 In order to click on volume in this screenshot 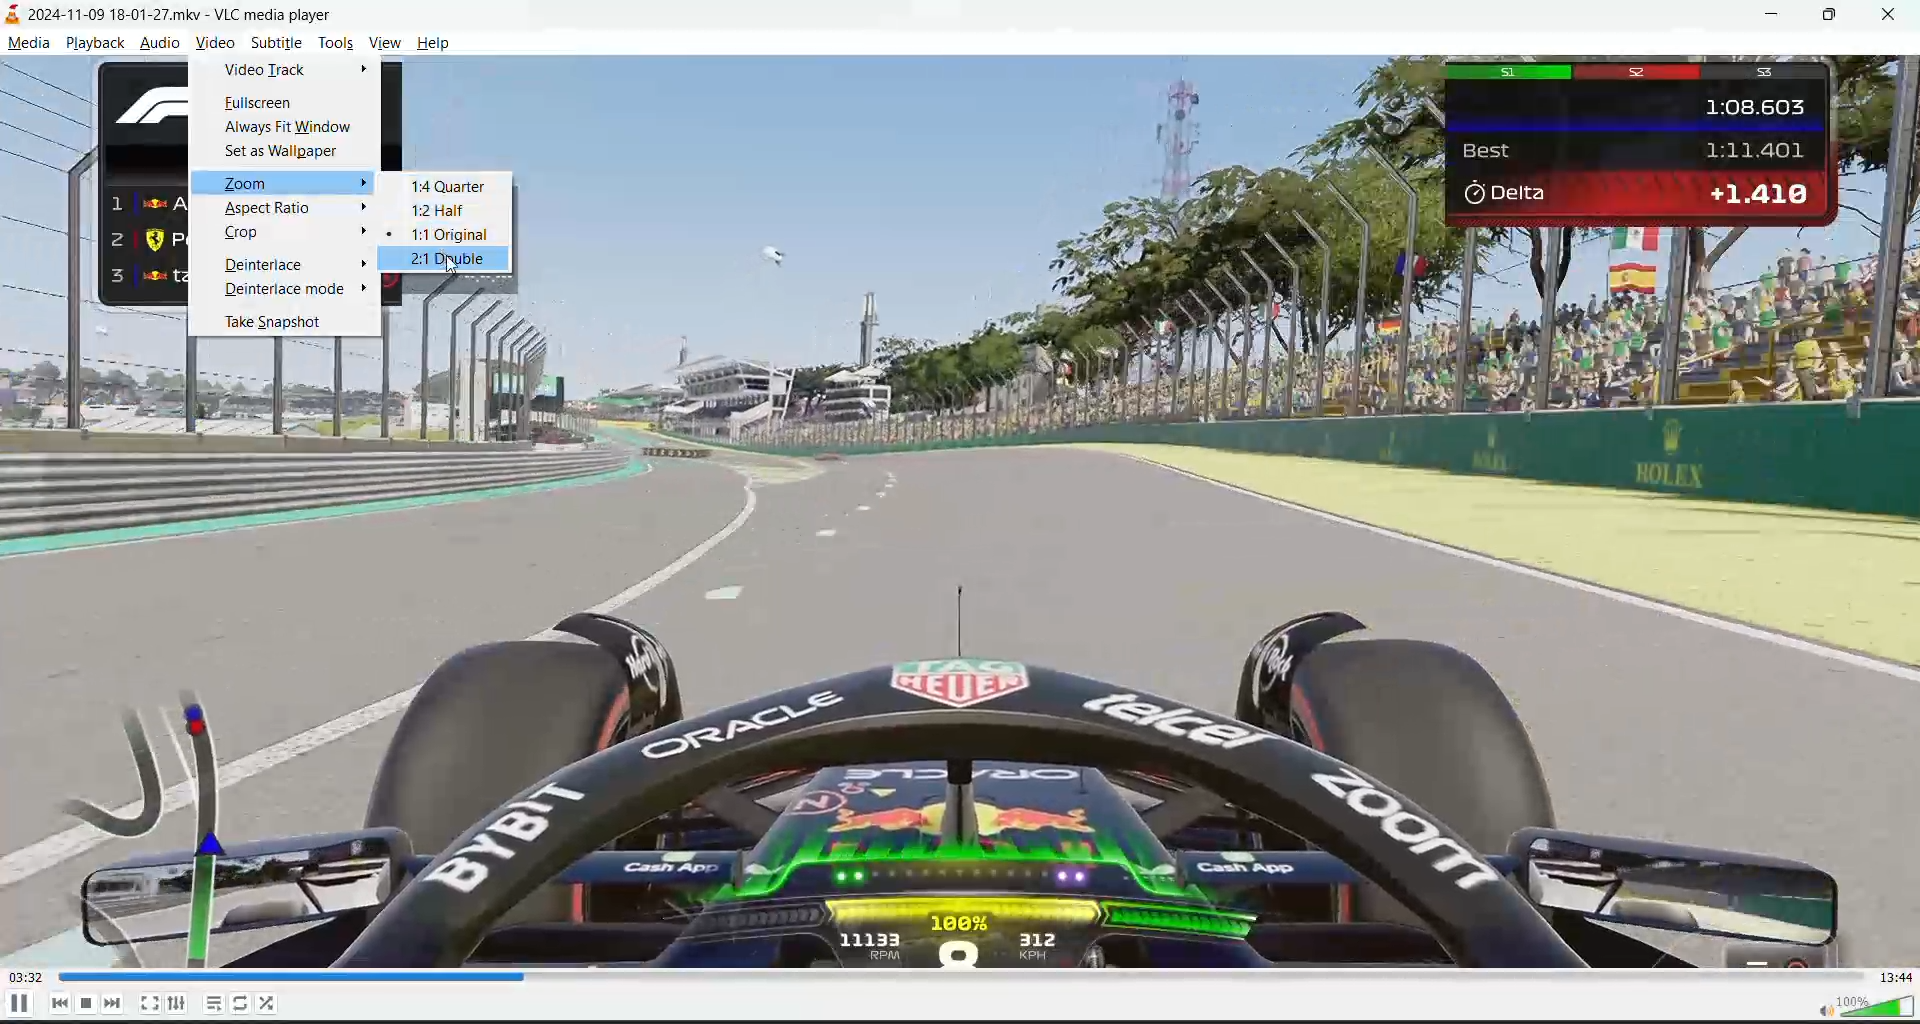, I will do `click(1865, 1005)`.